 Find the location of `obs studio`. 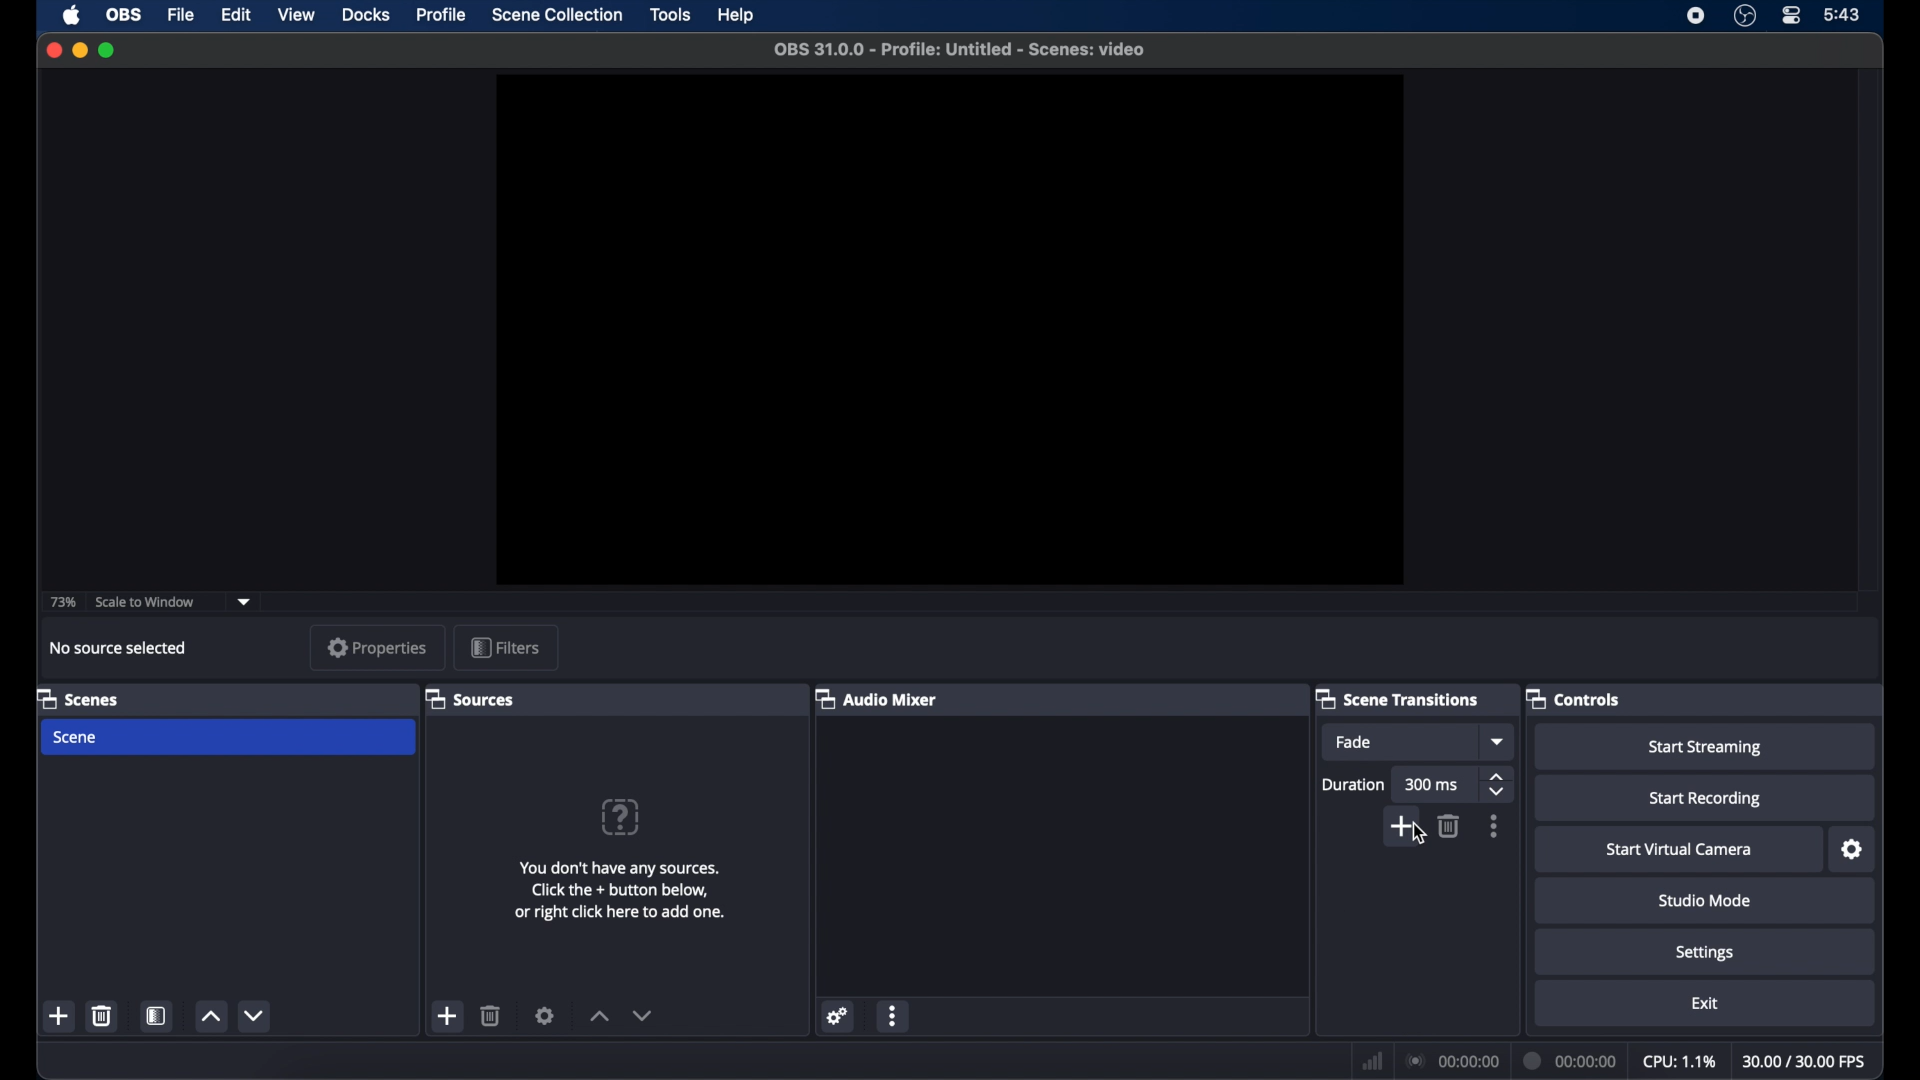

obs studio is located at coordinates (1745, 16).